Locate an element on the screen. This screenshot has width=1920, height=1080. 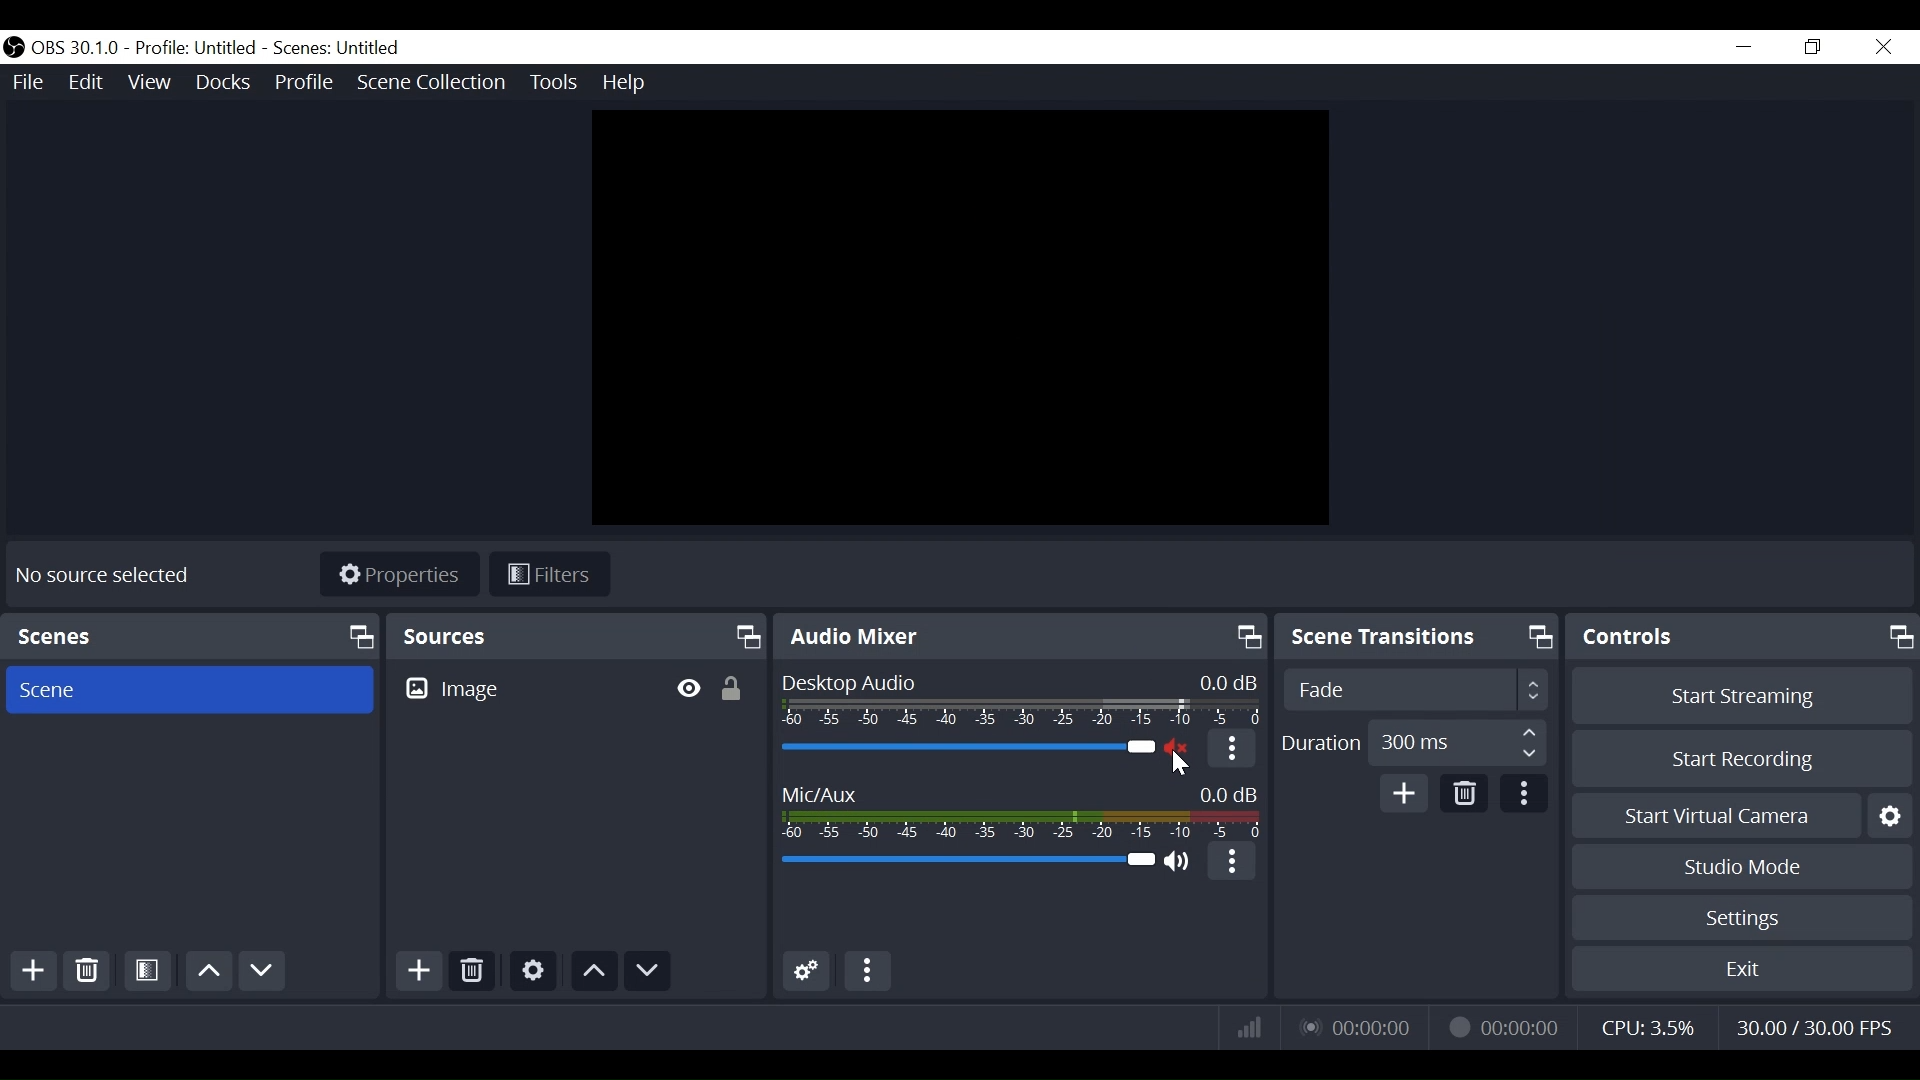
Edit is located at coordinates (85, 84).